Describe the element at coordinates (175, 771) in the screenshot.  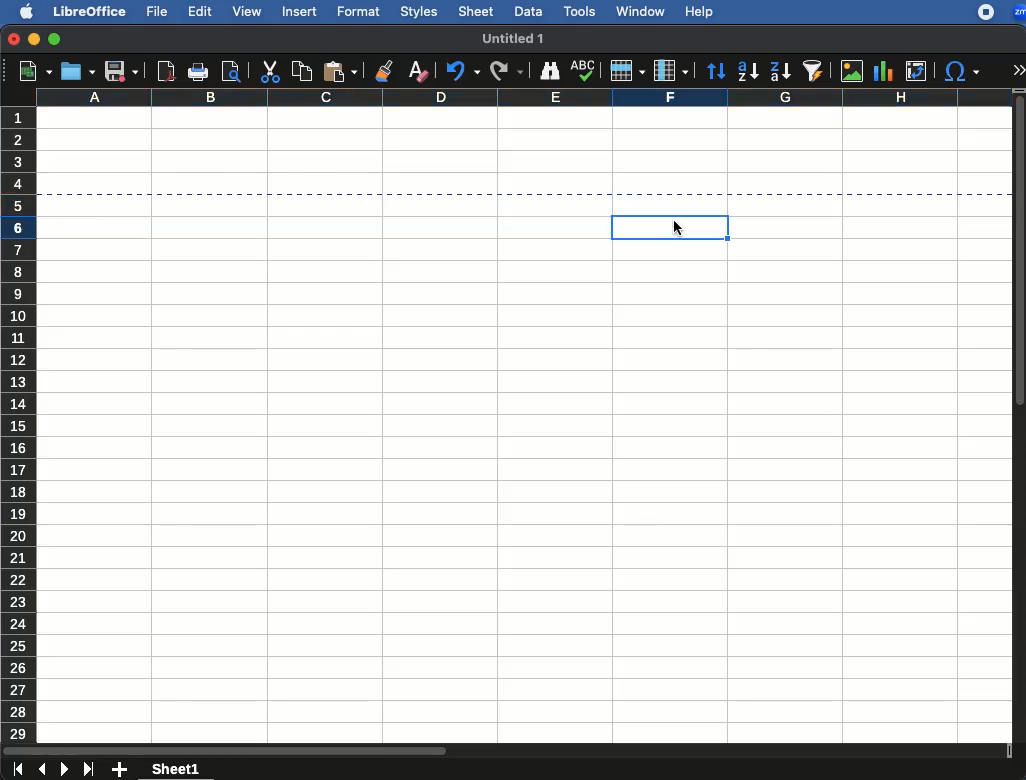
I see `sheet1` at that location.